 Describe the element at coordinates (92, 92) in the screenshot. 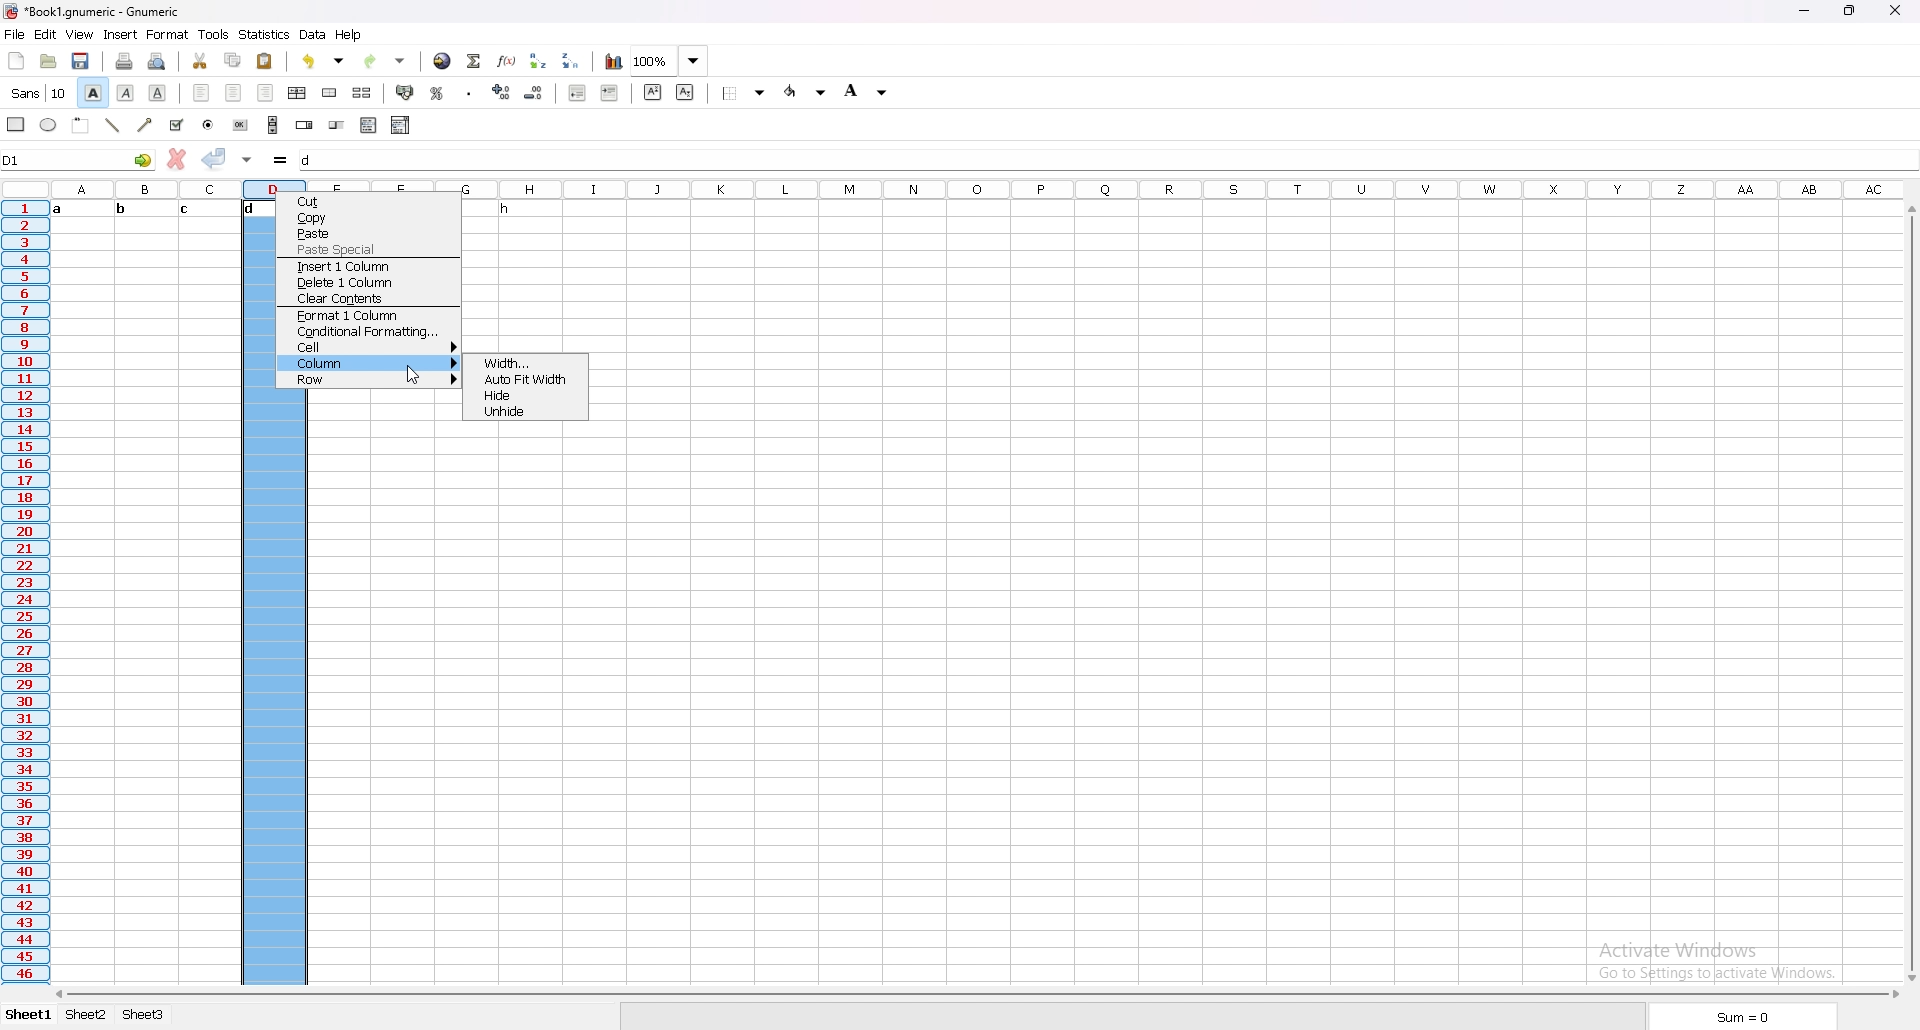

I see `bold` at that location.